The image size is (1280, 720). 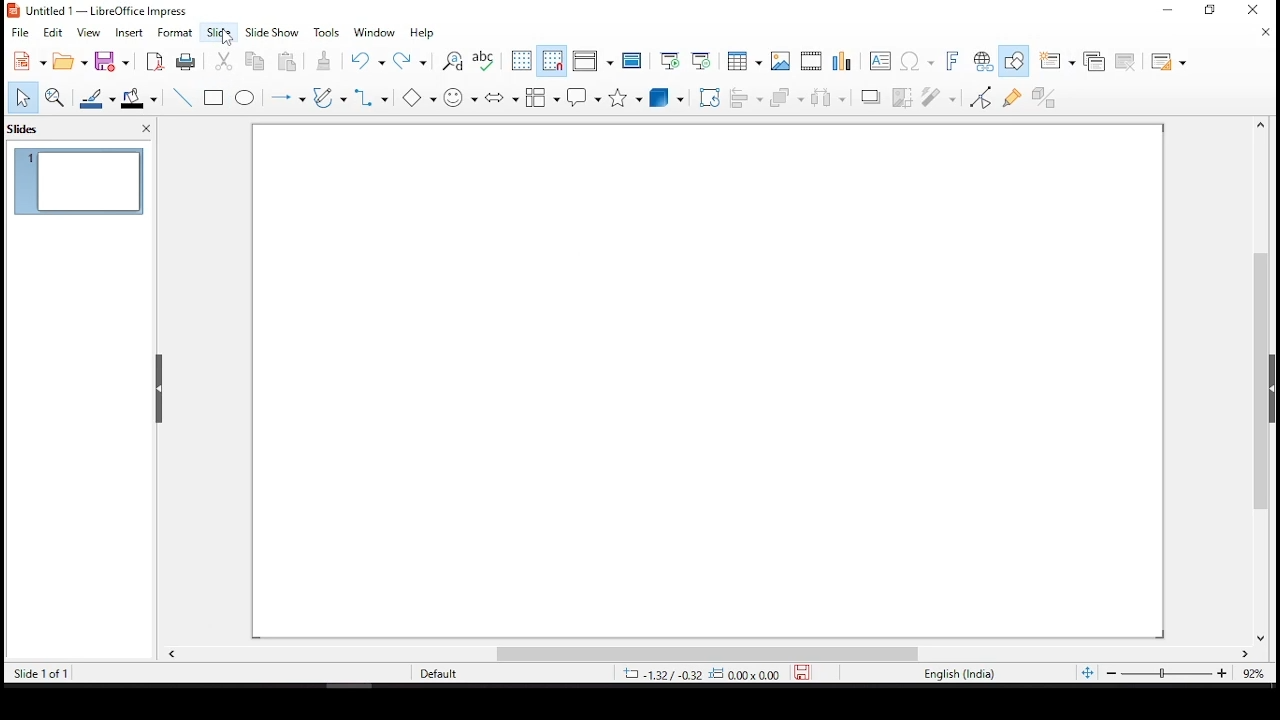 What do you see at coordinates (827, 97) in the screenshot?
I see `distribute` at bounding box center [827, 97].